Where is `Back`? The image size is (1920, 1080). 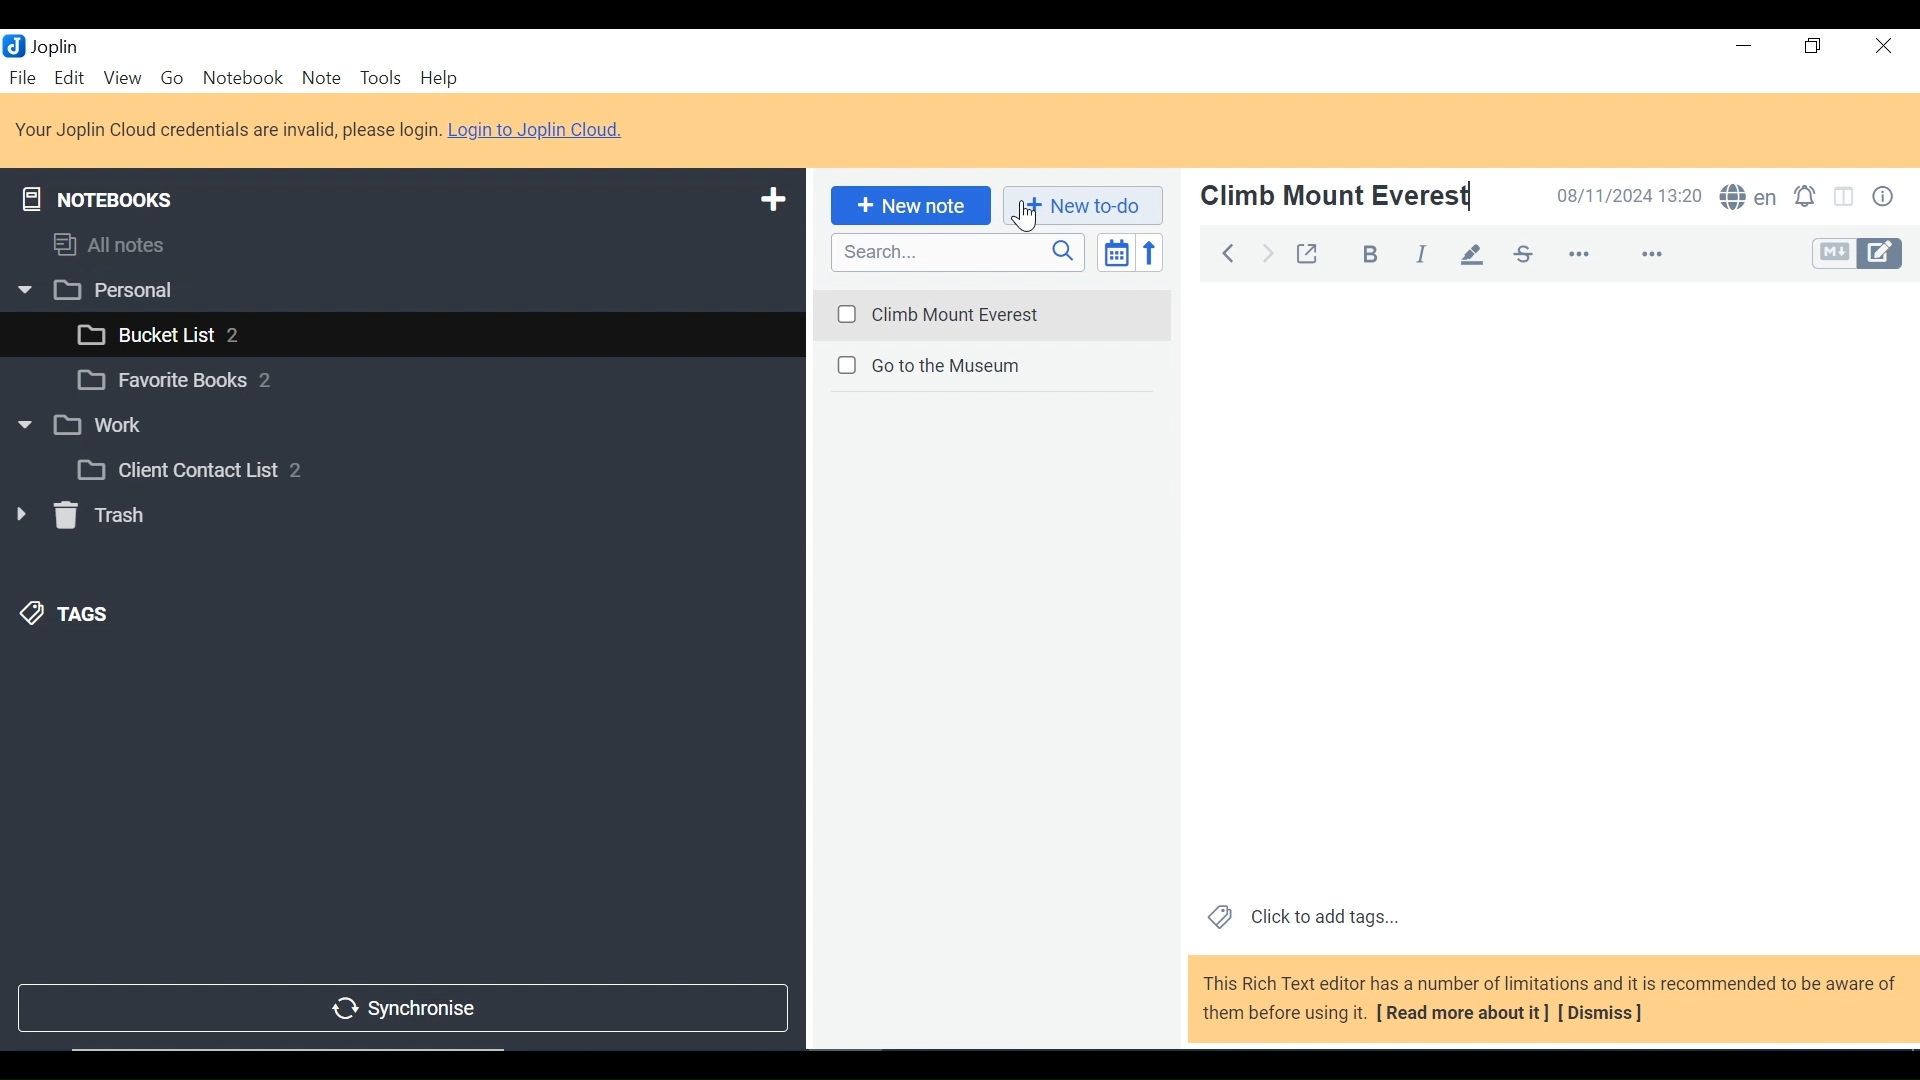 Back is located at coordinates (1223, 251).